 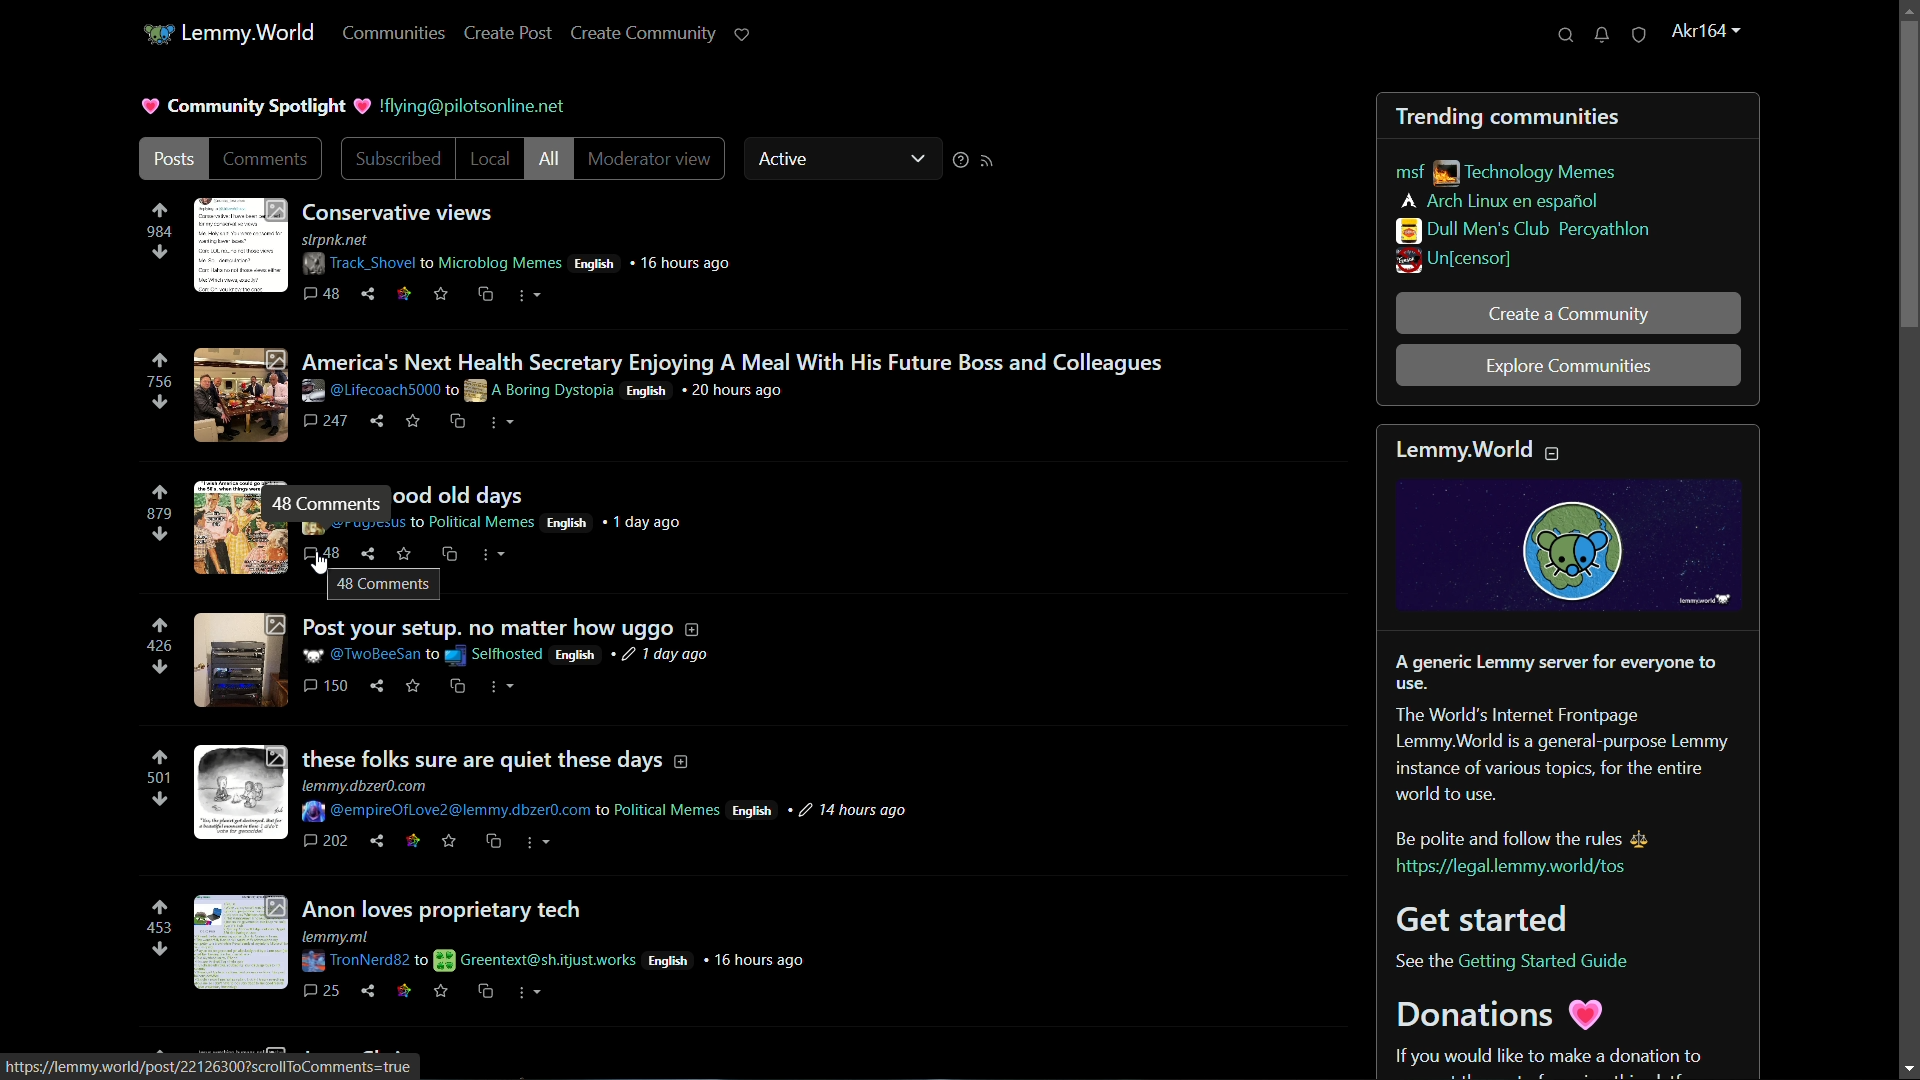 I want to click on cross posts, so click(x=448, y=555).